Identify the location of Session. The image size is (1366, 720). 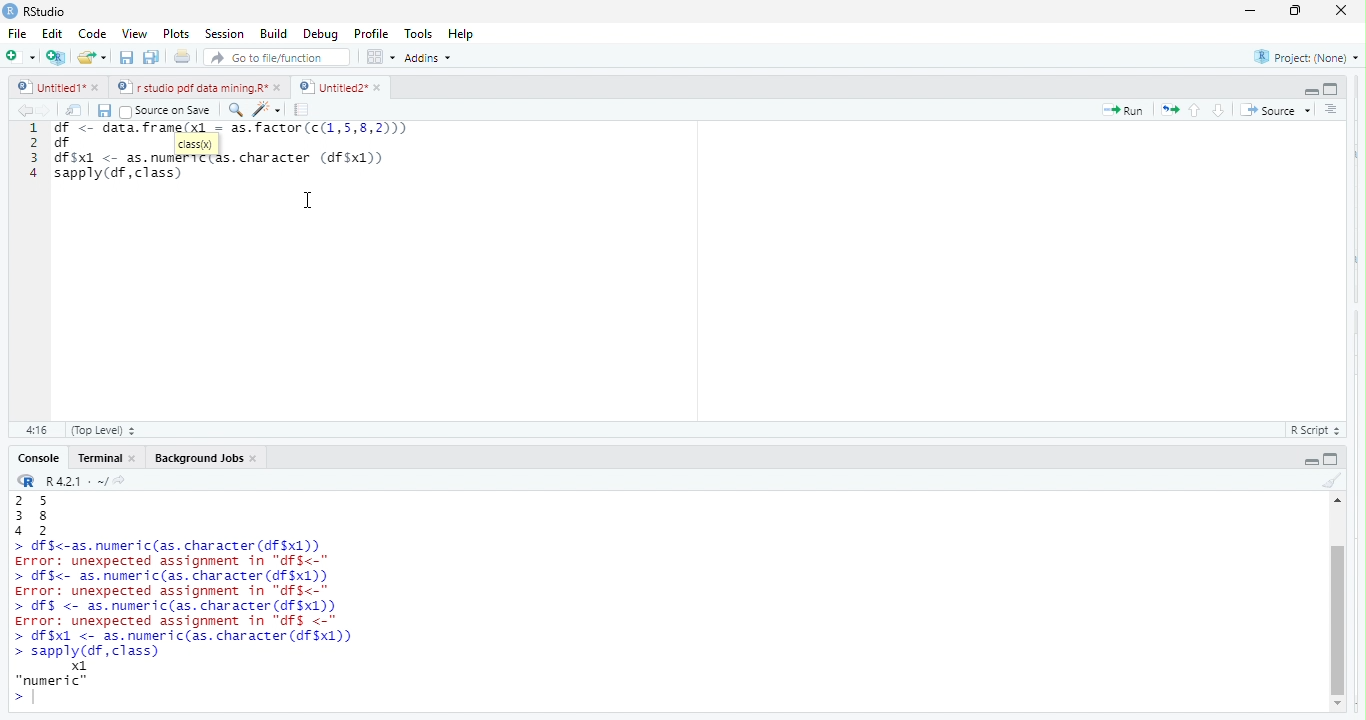
(224, 35).